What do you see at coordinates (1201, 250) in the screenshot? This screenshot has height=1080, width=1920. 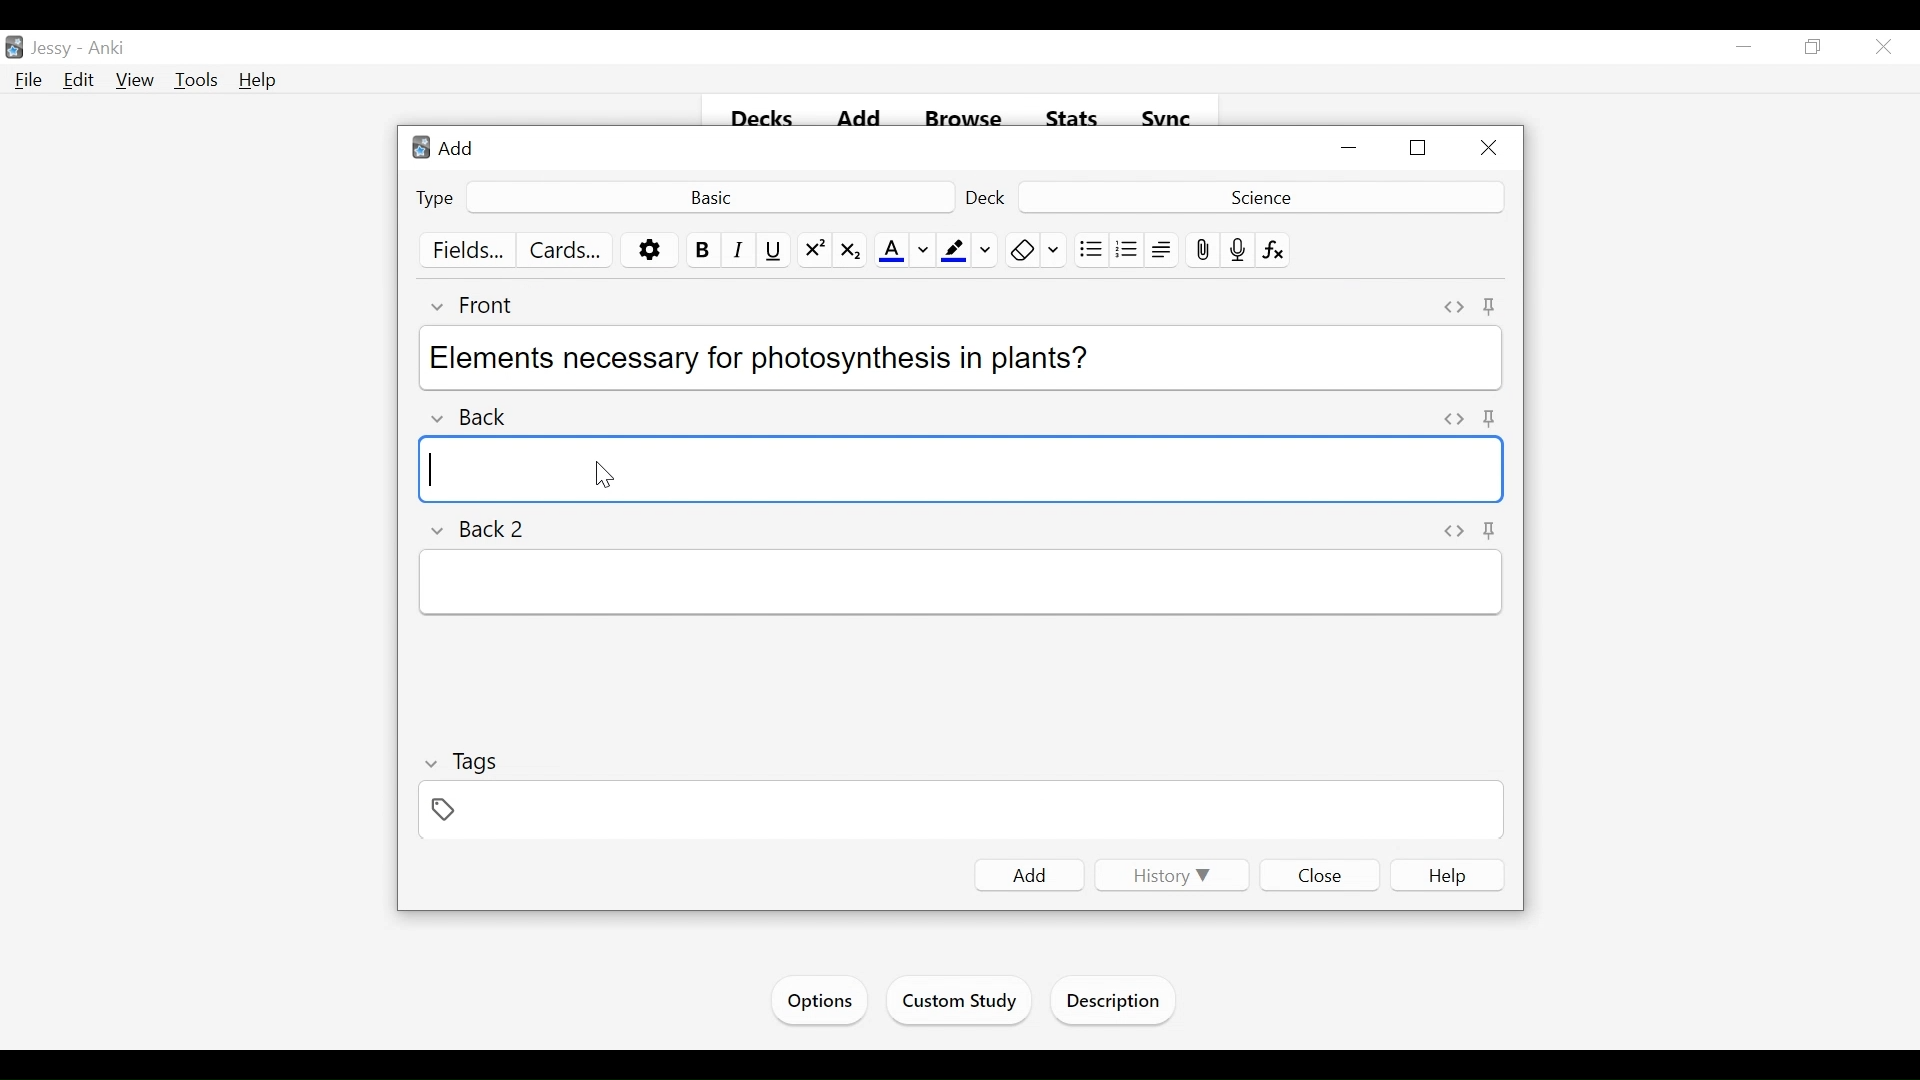 I see `Upload pictures/images/ files` at bounding box center [1201, 250].